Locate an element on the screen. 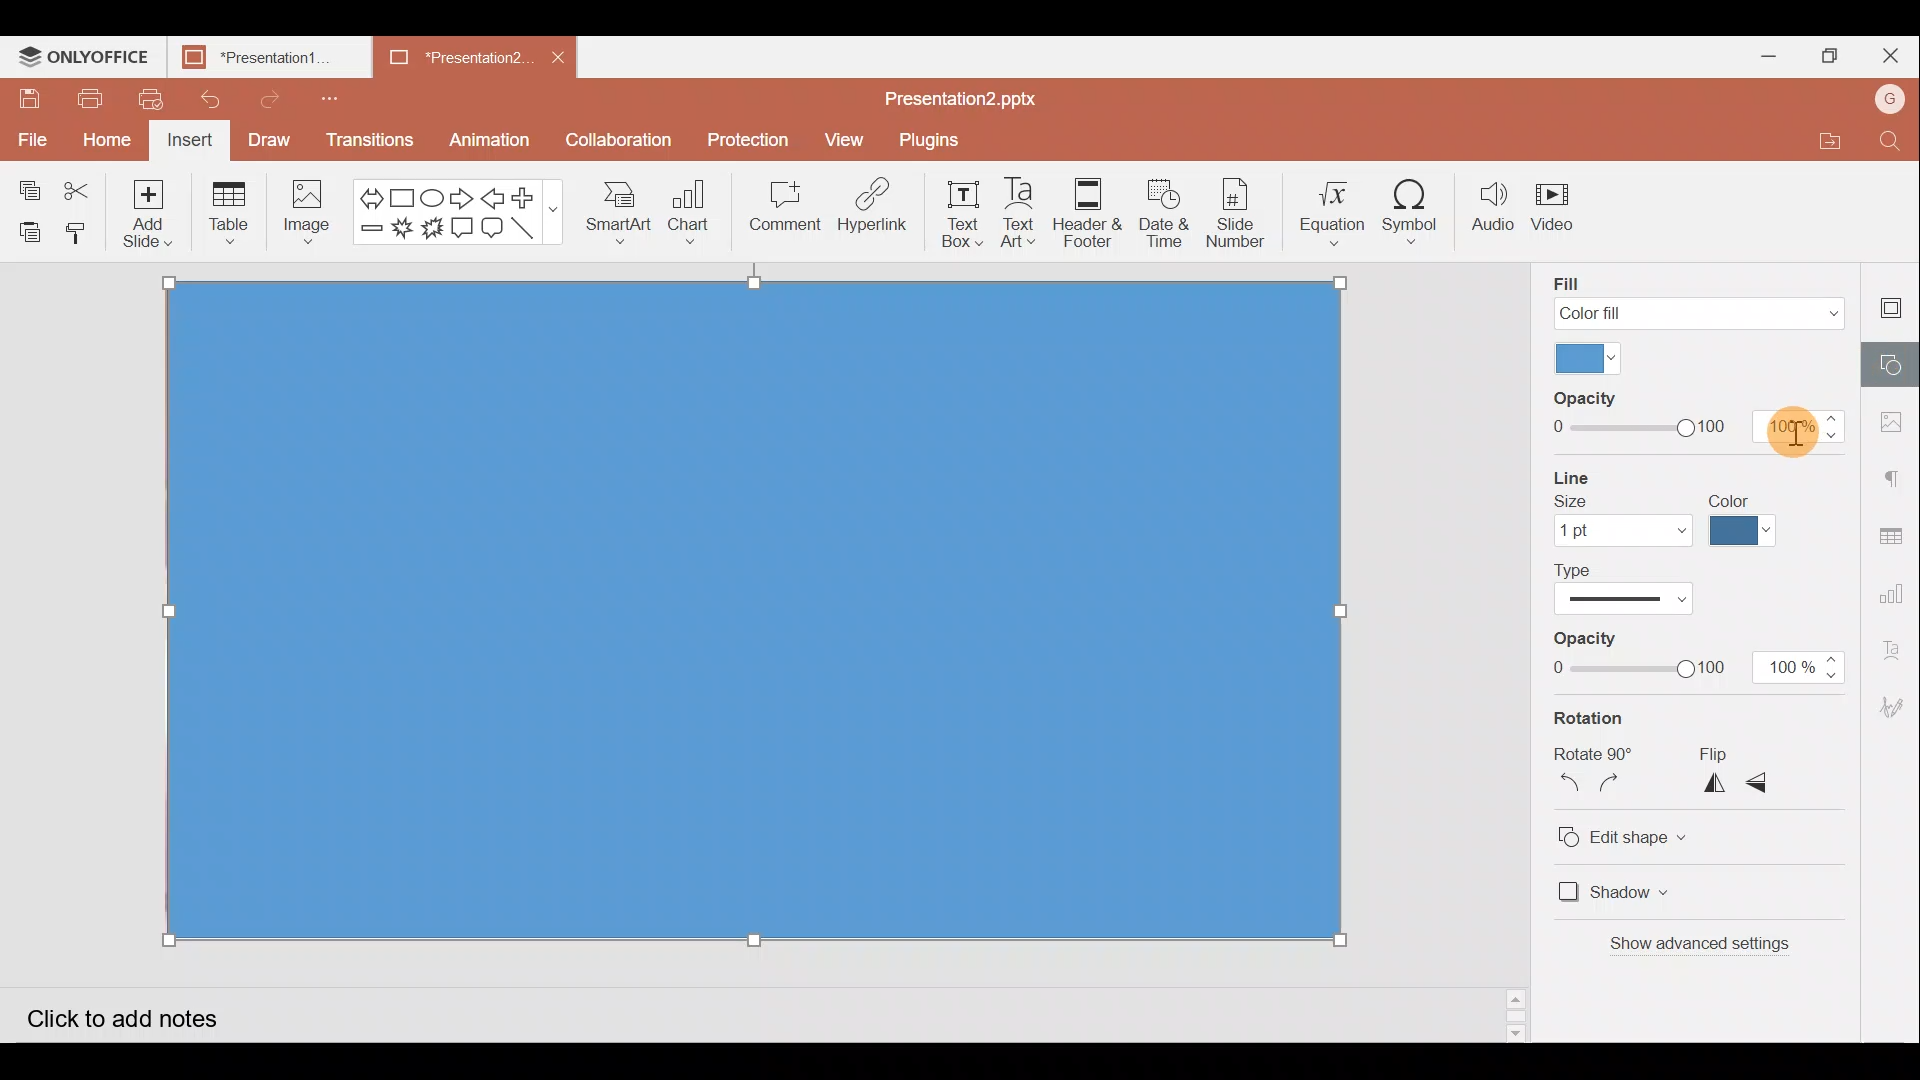 The height and width of the screenshot is (1080, 1920). Fill is located at coordinates (1692, 295).